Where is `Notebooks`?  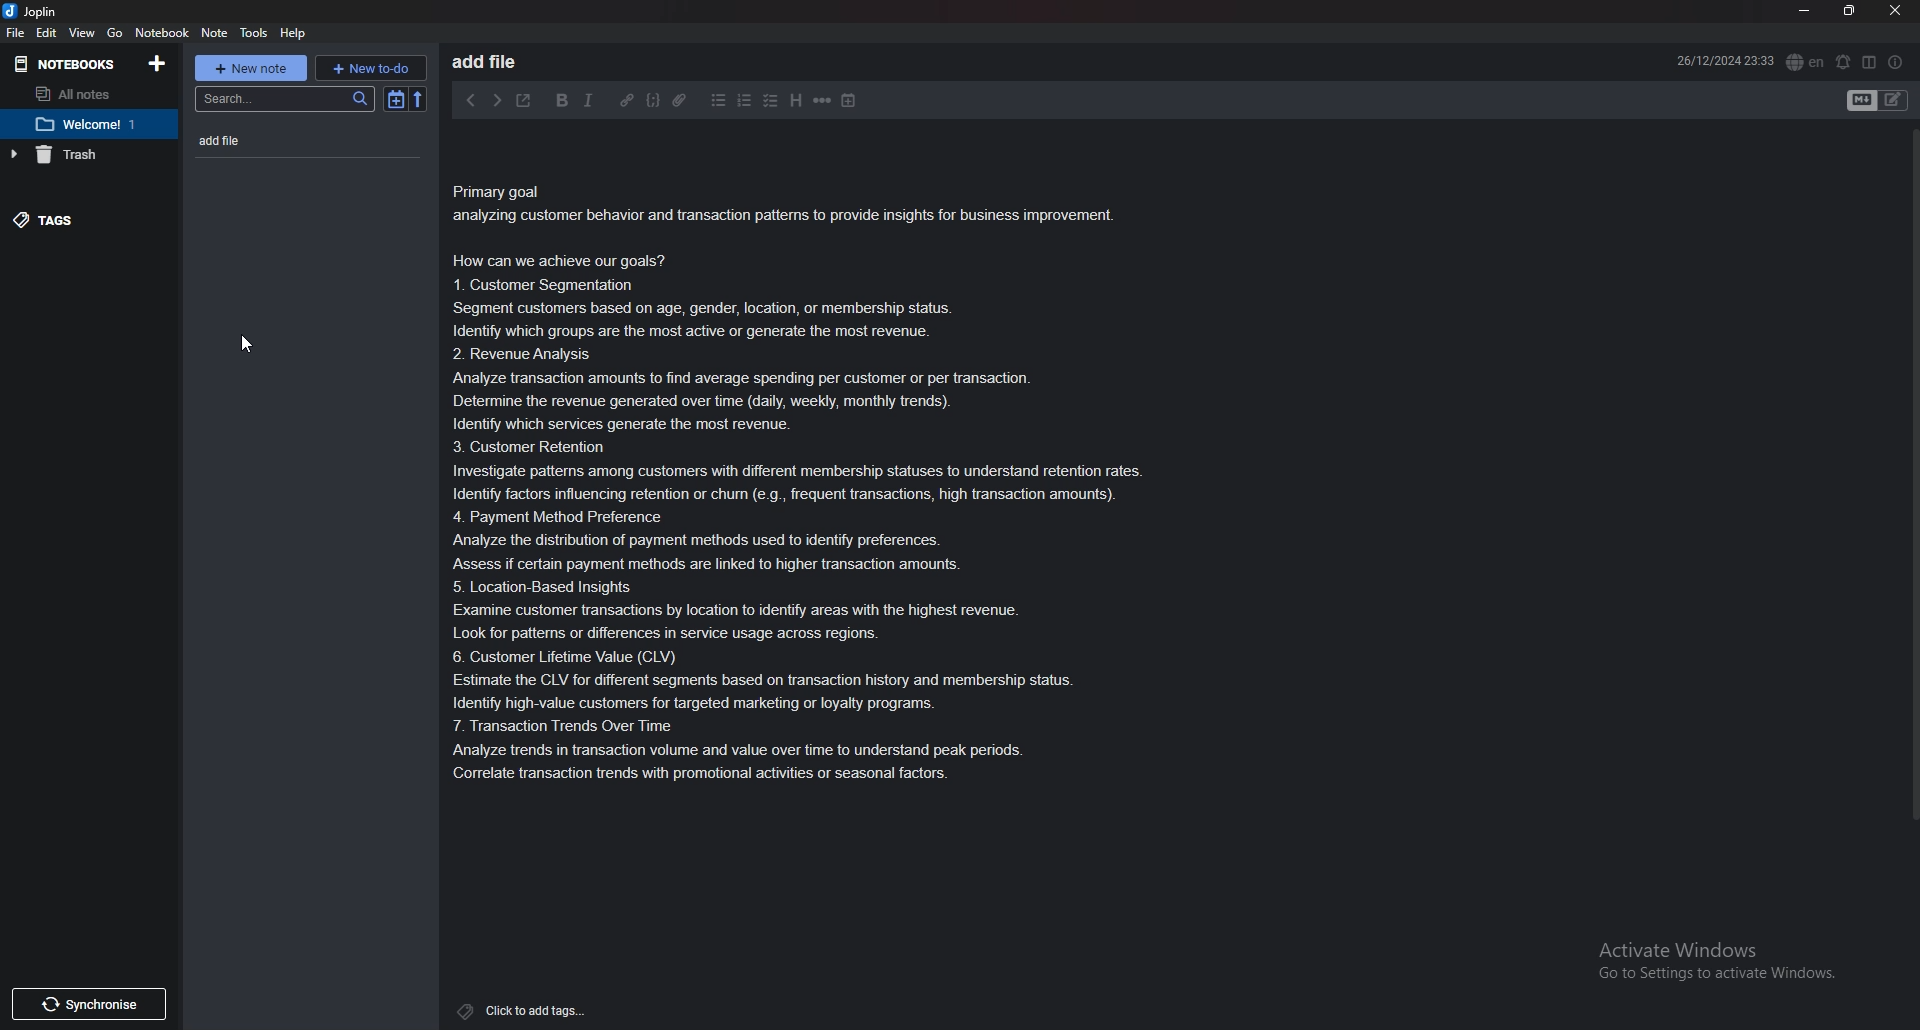 Notebooks is located at coordinates (65, 66).